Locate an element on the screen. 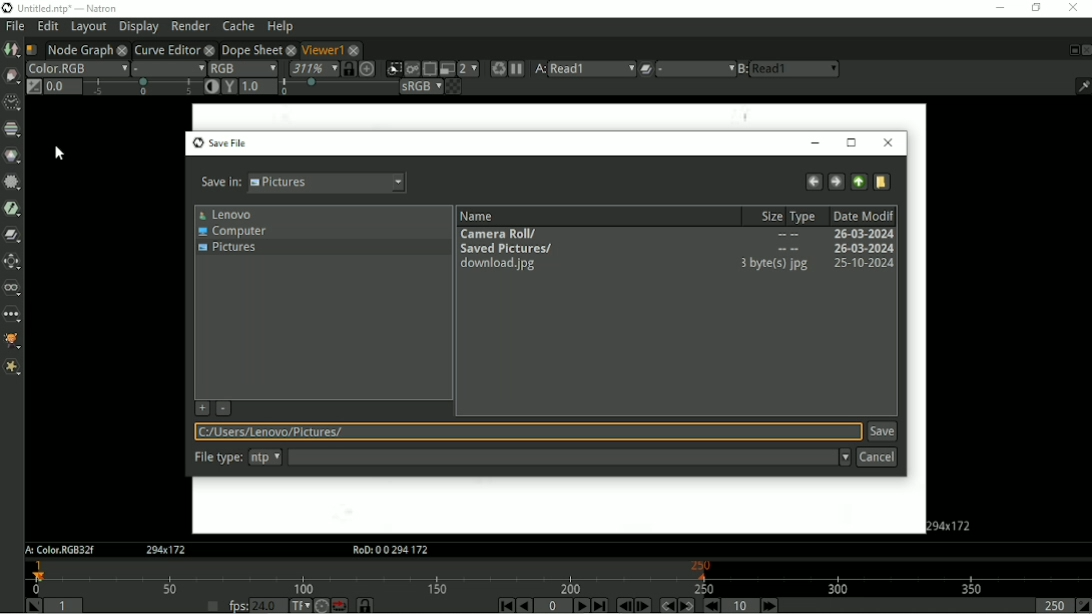 This screenshot has width=1092, height=614. Cache is located at coordinates (239, 26).